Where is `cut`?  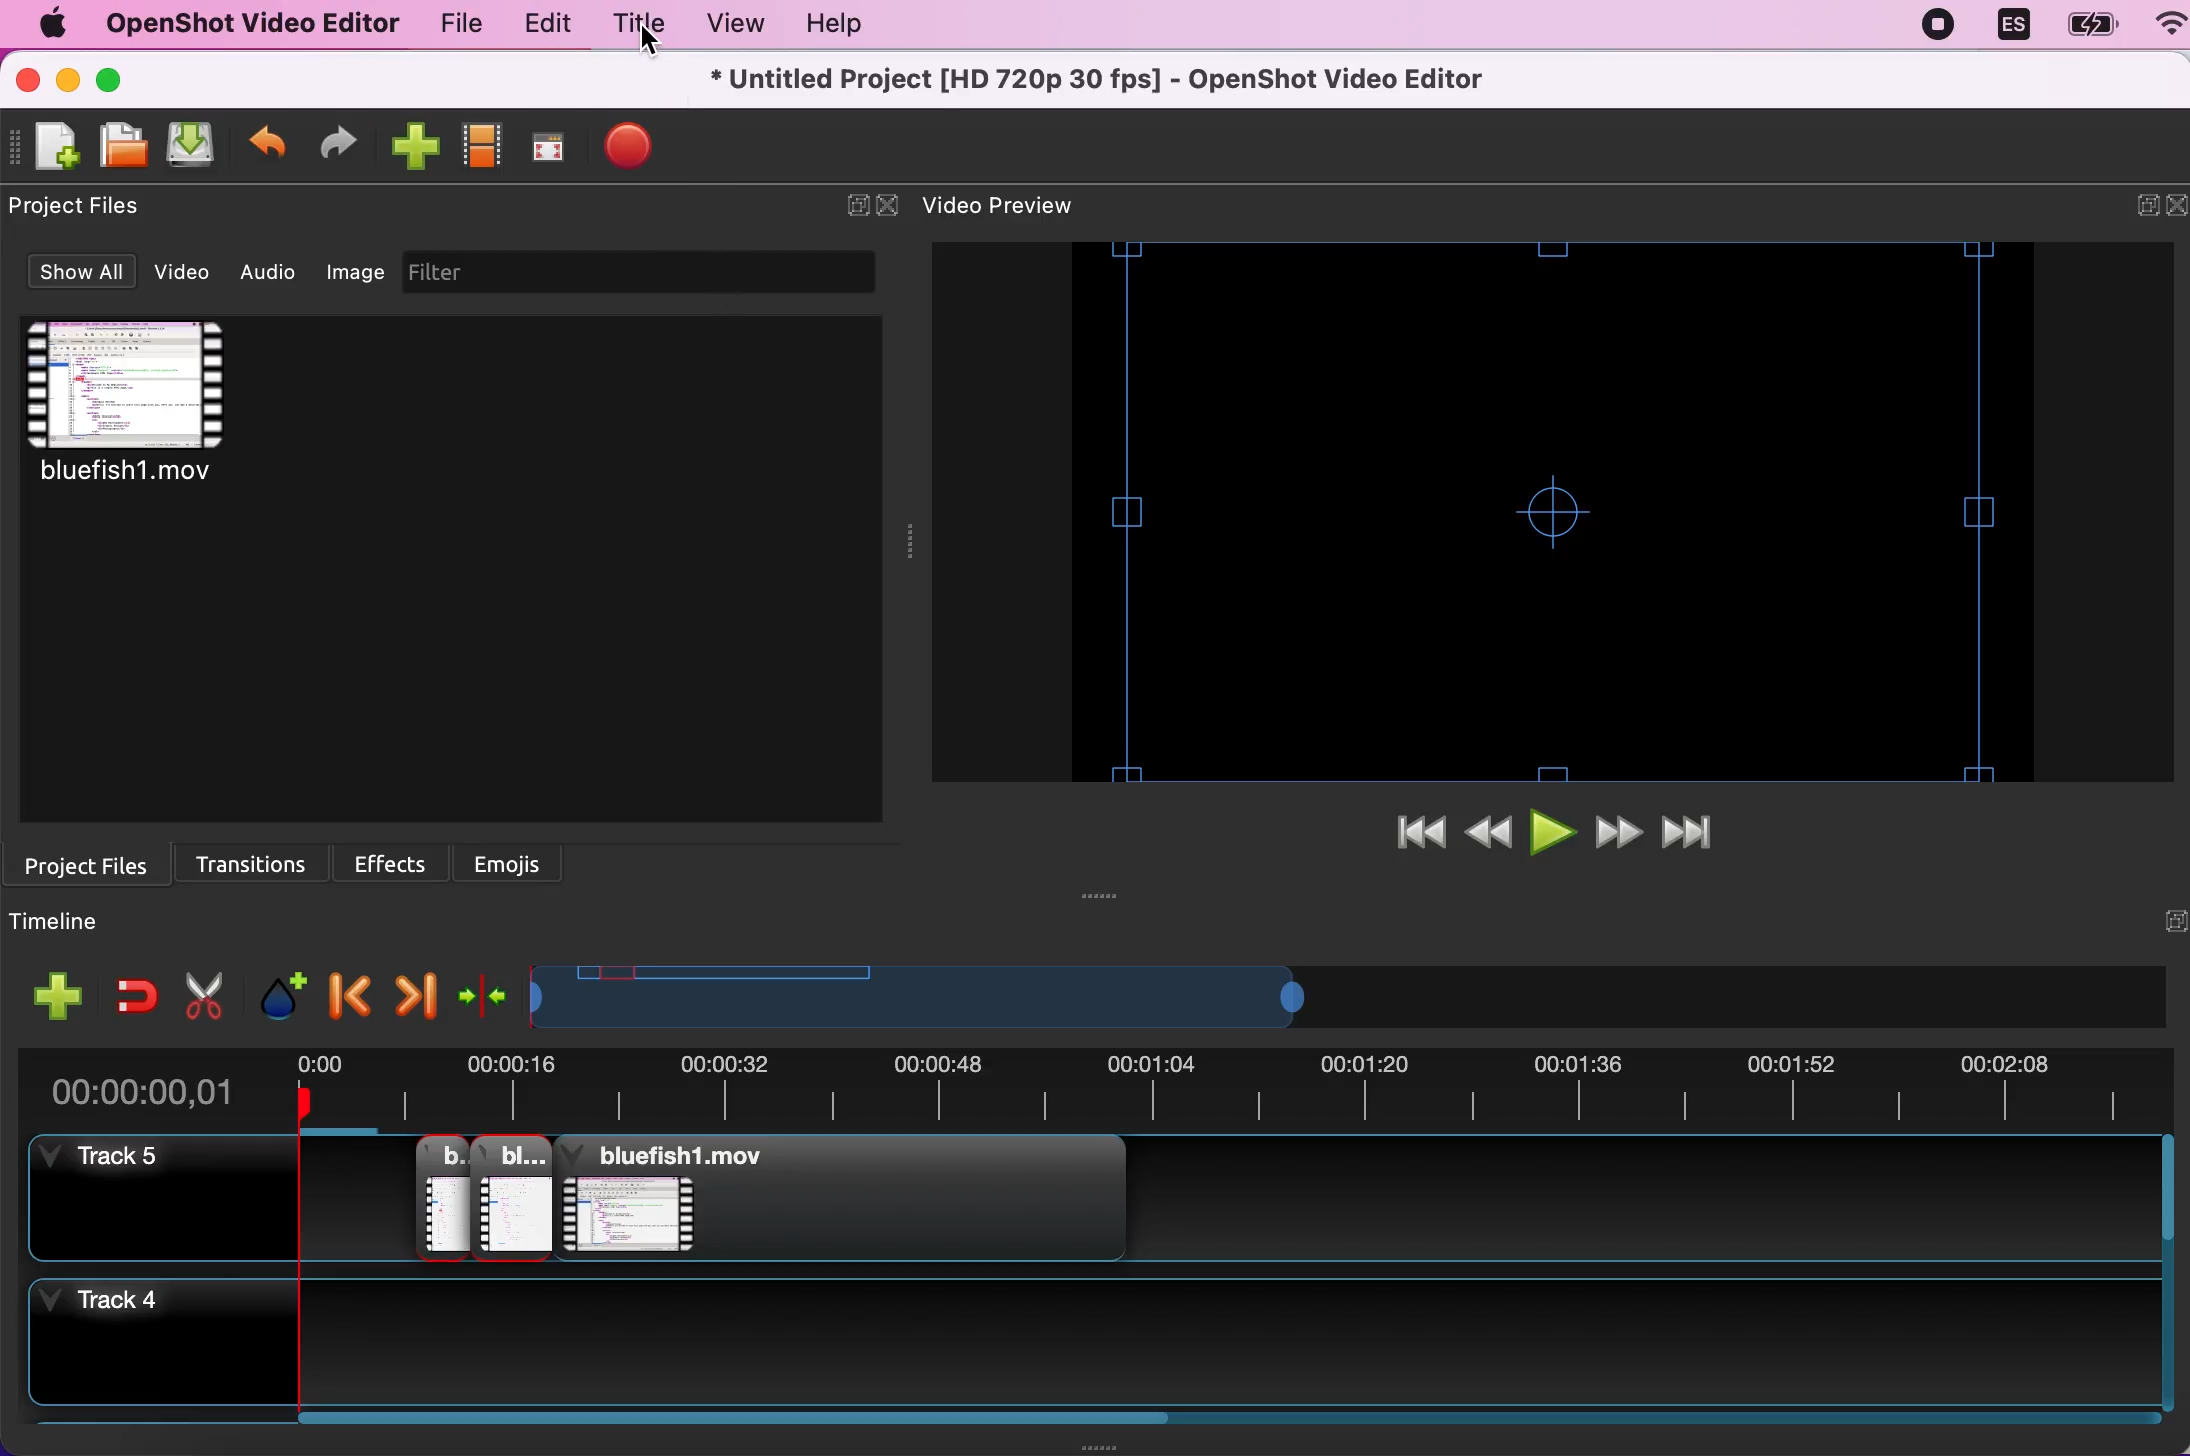 cut is located at coordinates (205, 992).